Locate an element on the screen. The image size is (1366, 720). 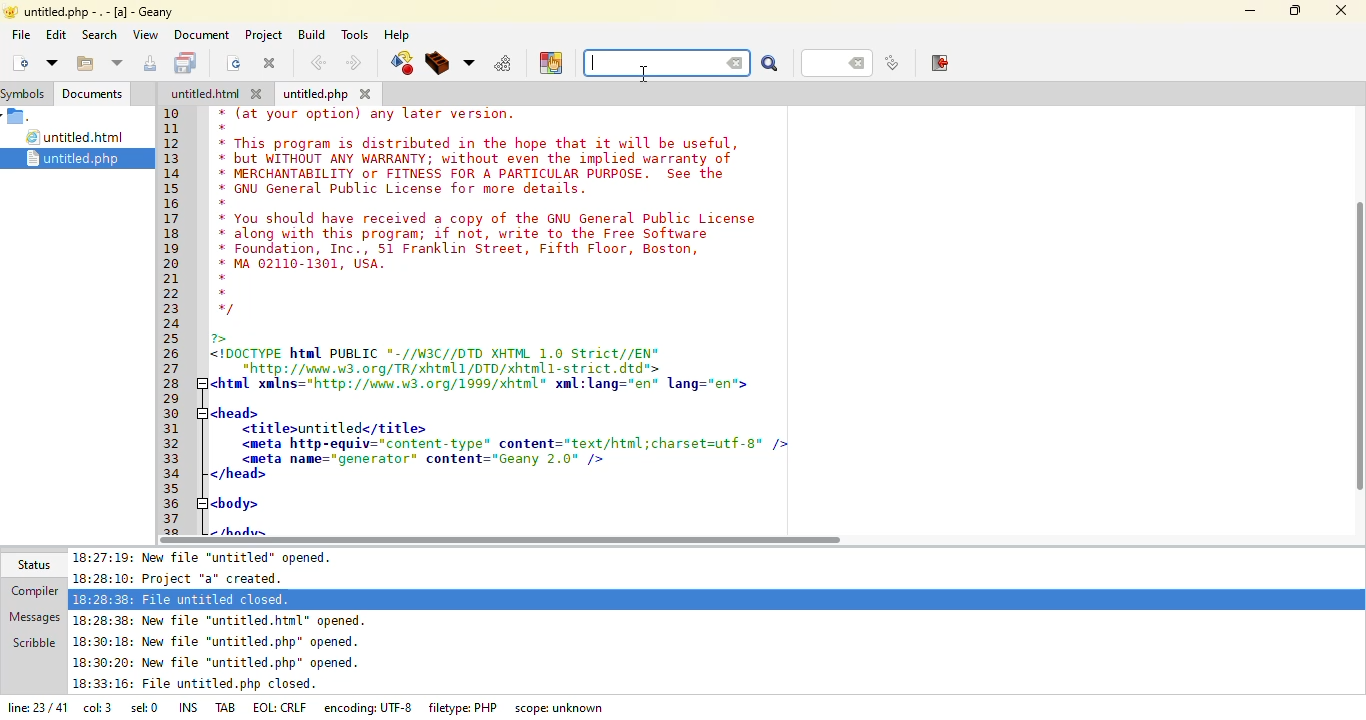
scroll bar is located at coordinates (500, 540).